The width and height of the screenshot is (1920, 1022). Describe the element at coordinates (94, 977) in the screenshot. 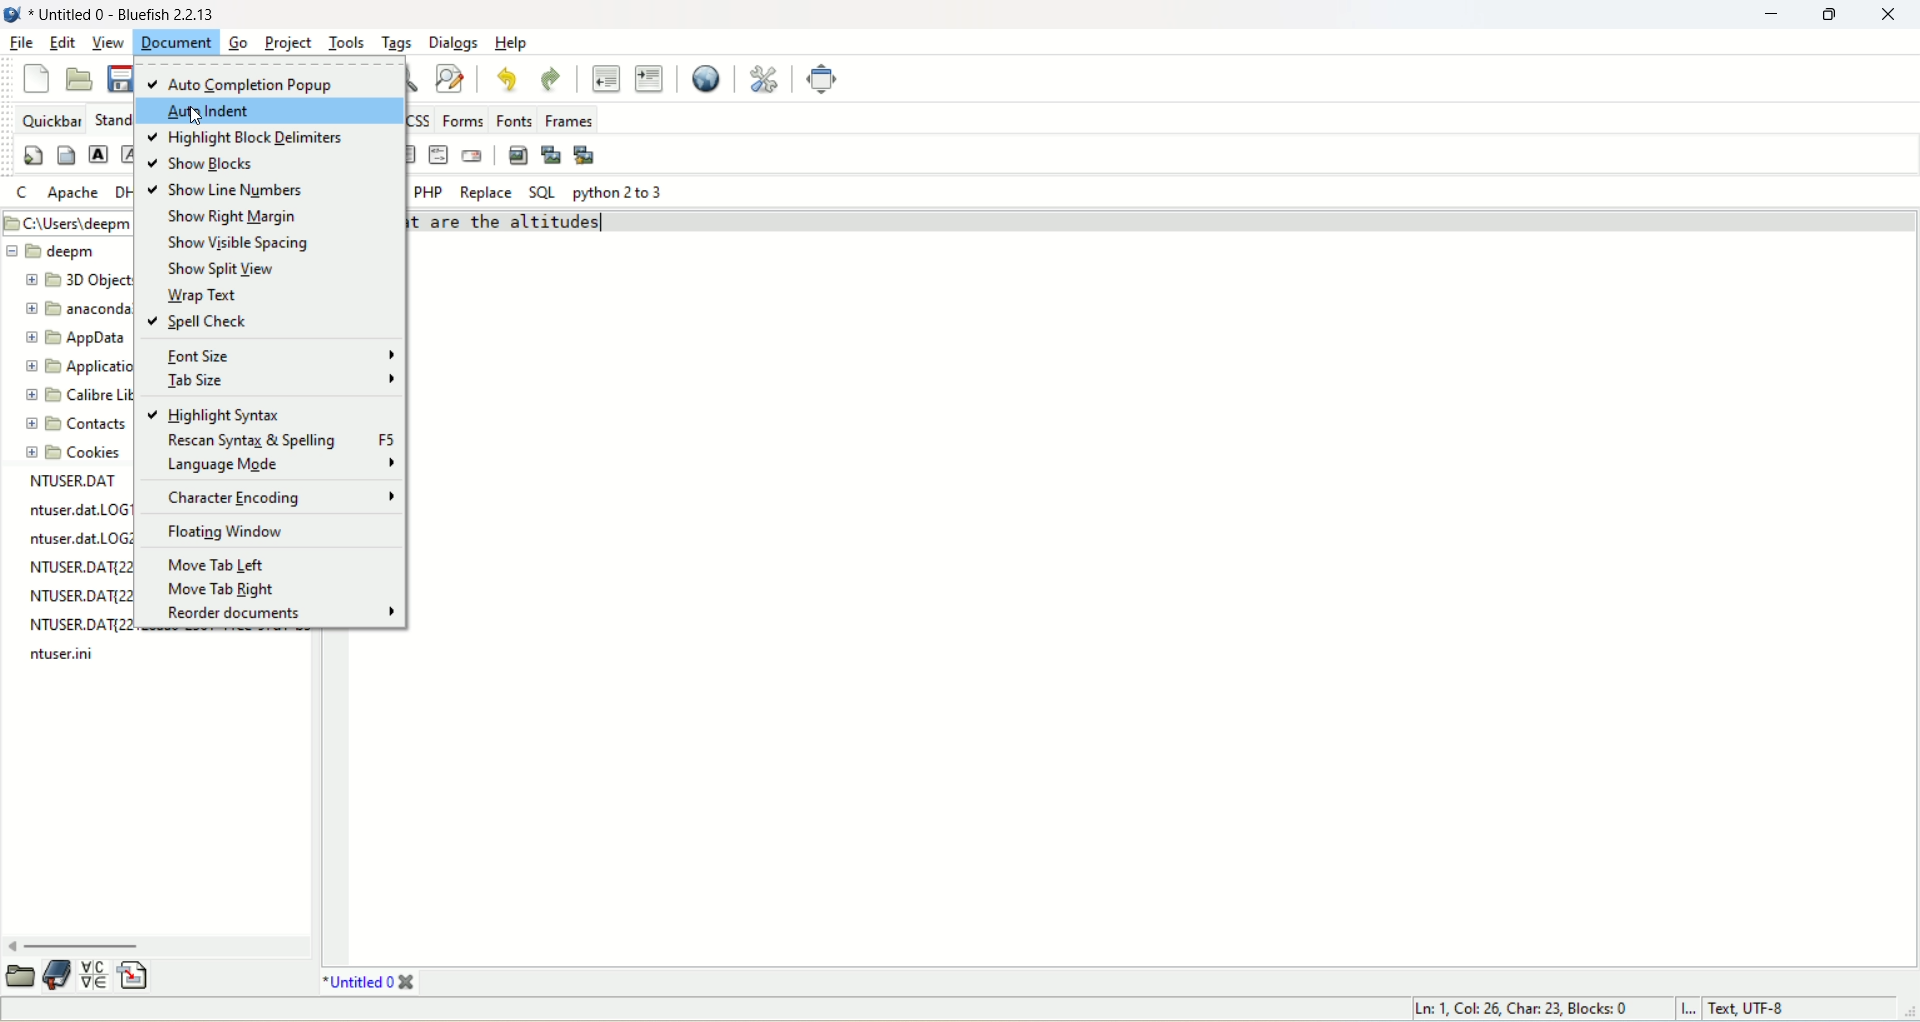

I see `insert special character` at that location.